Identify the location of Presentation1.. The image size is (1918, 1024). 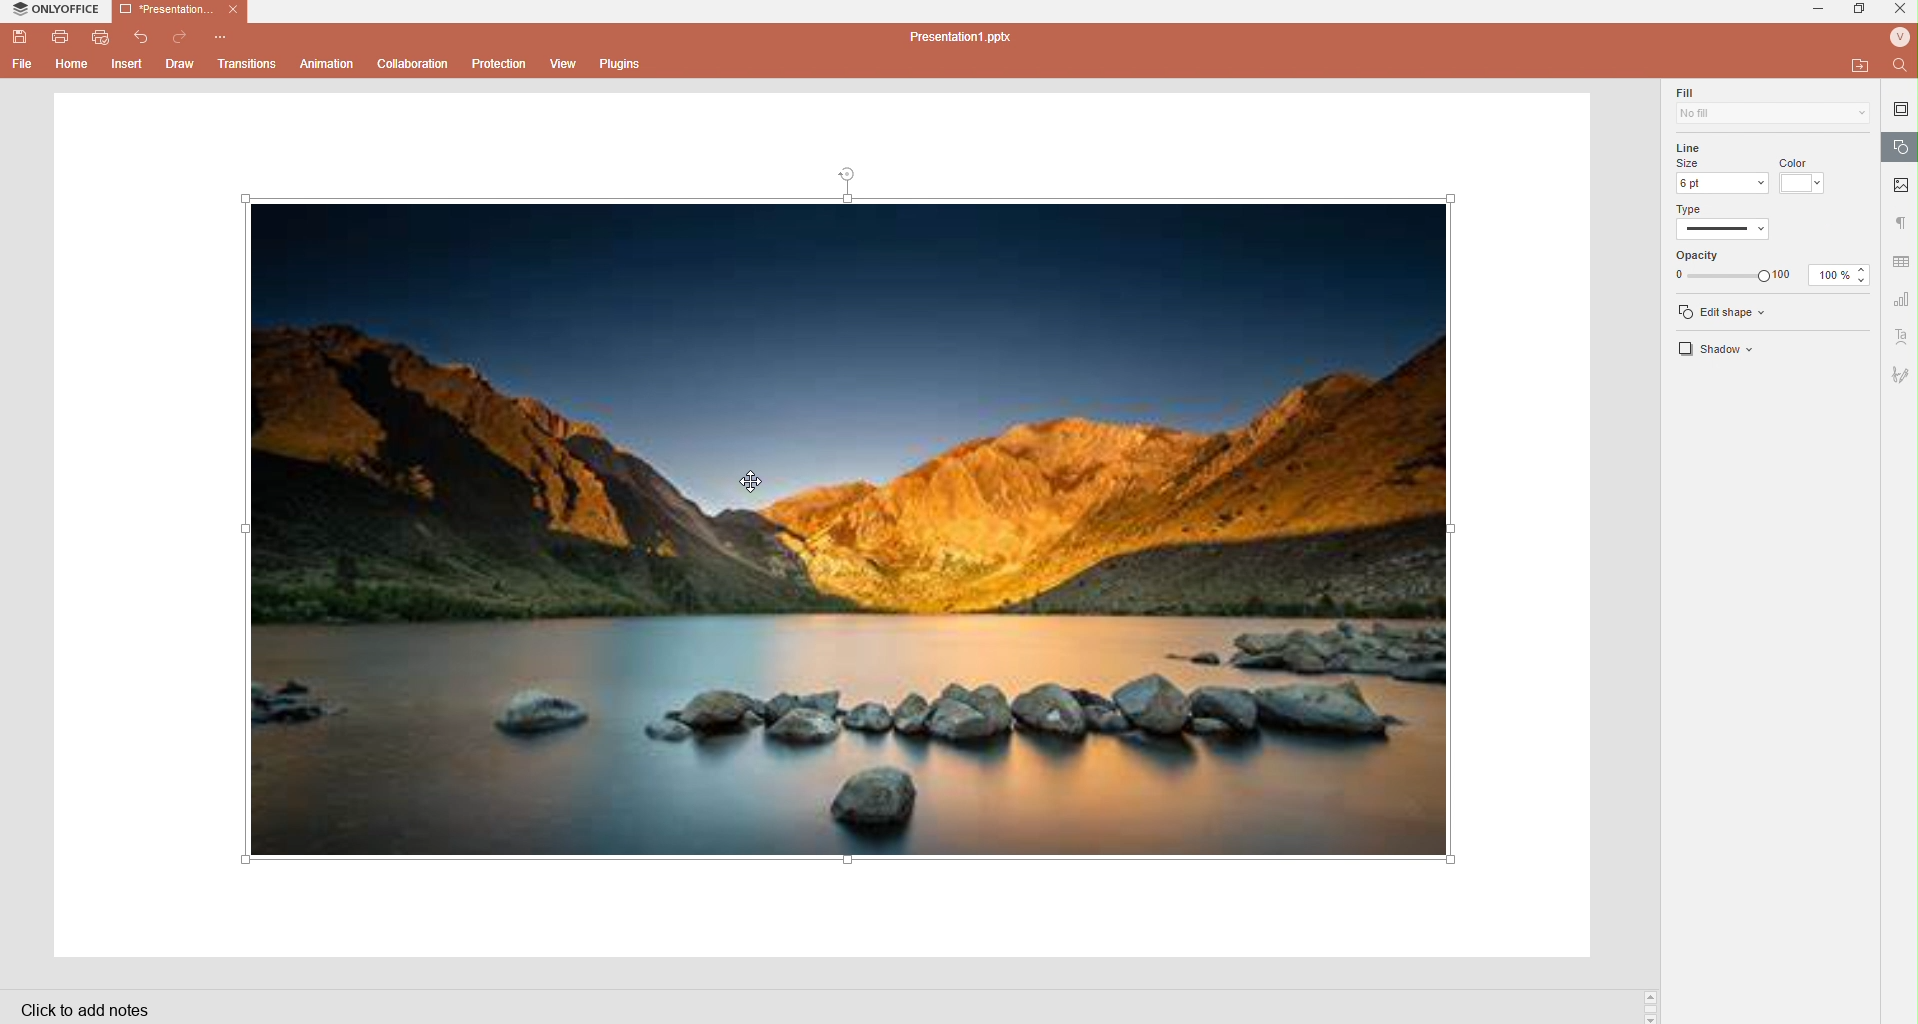
(164, 9).